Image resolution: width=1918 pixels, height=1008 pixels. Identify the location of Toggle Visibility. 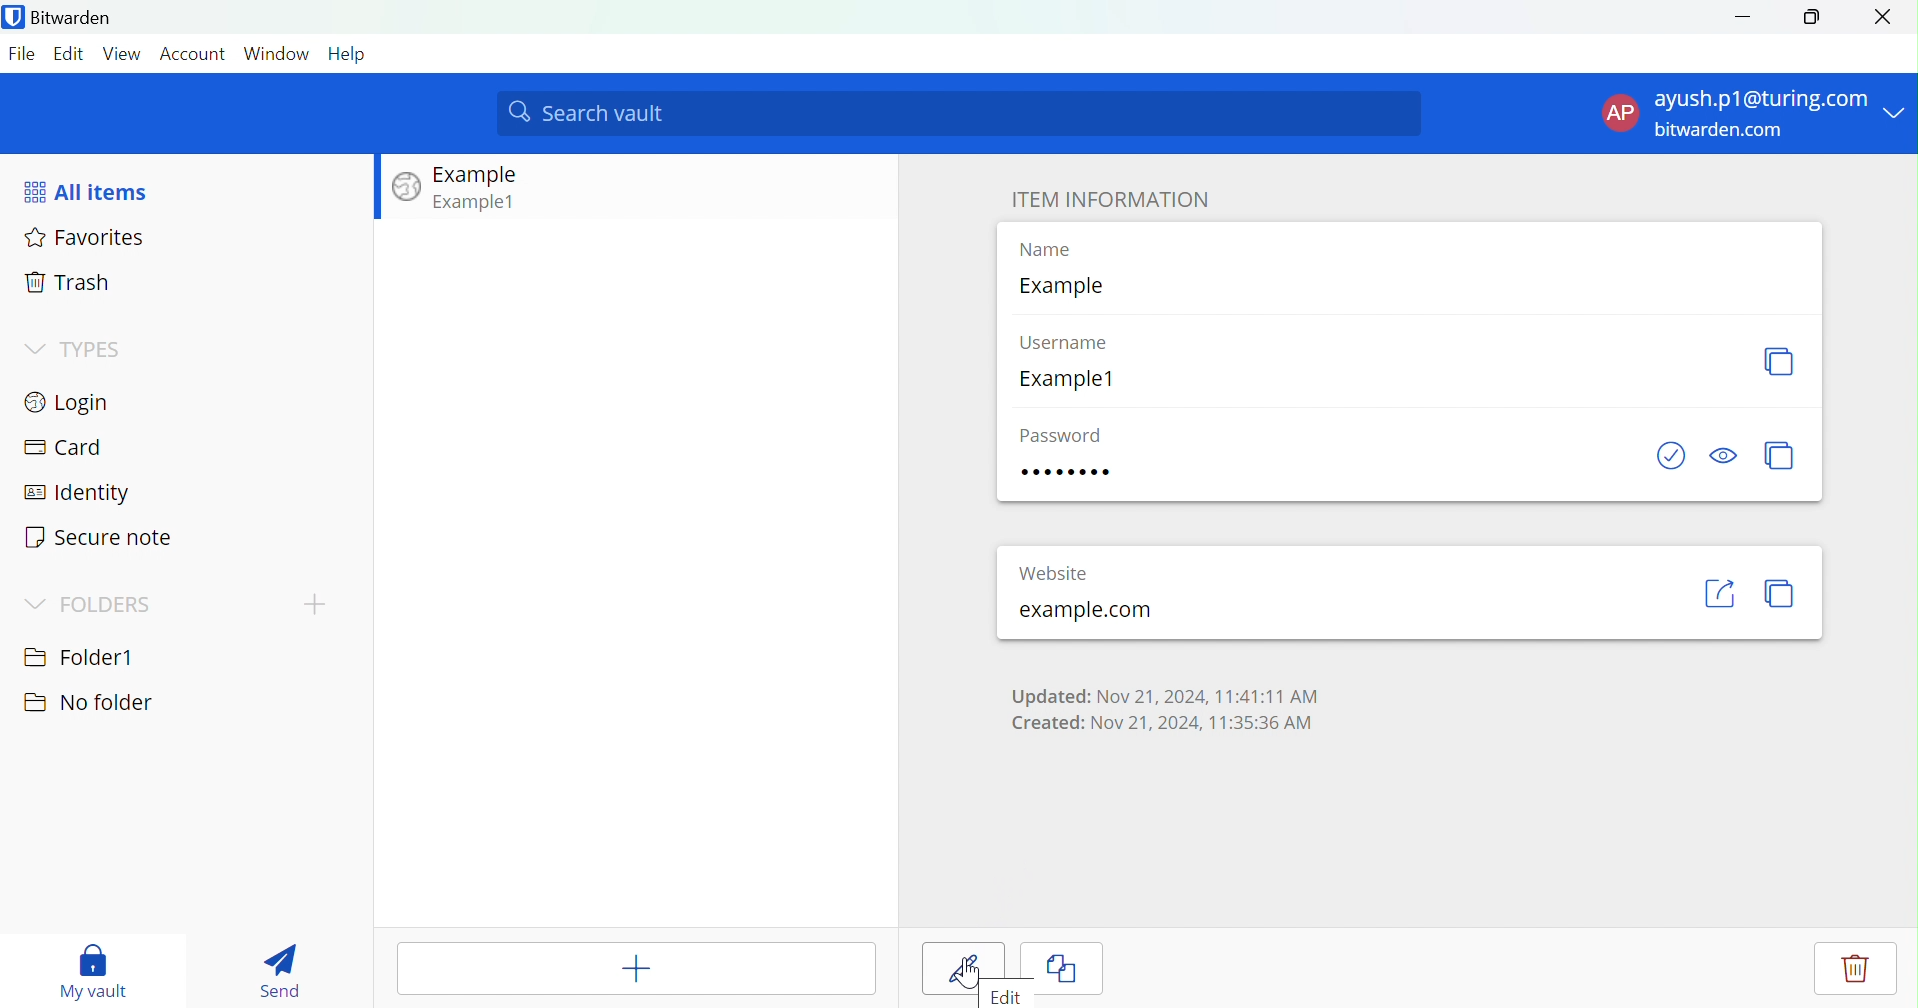
(1724, 454).